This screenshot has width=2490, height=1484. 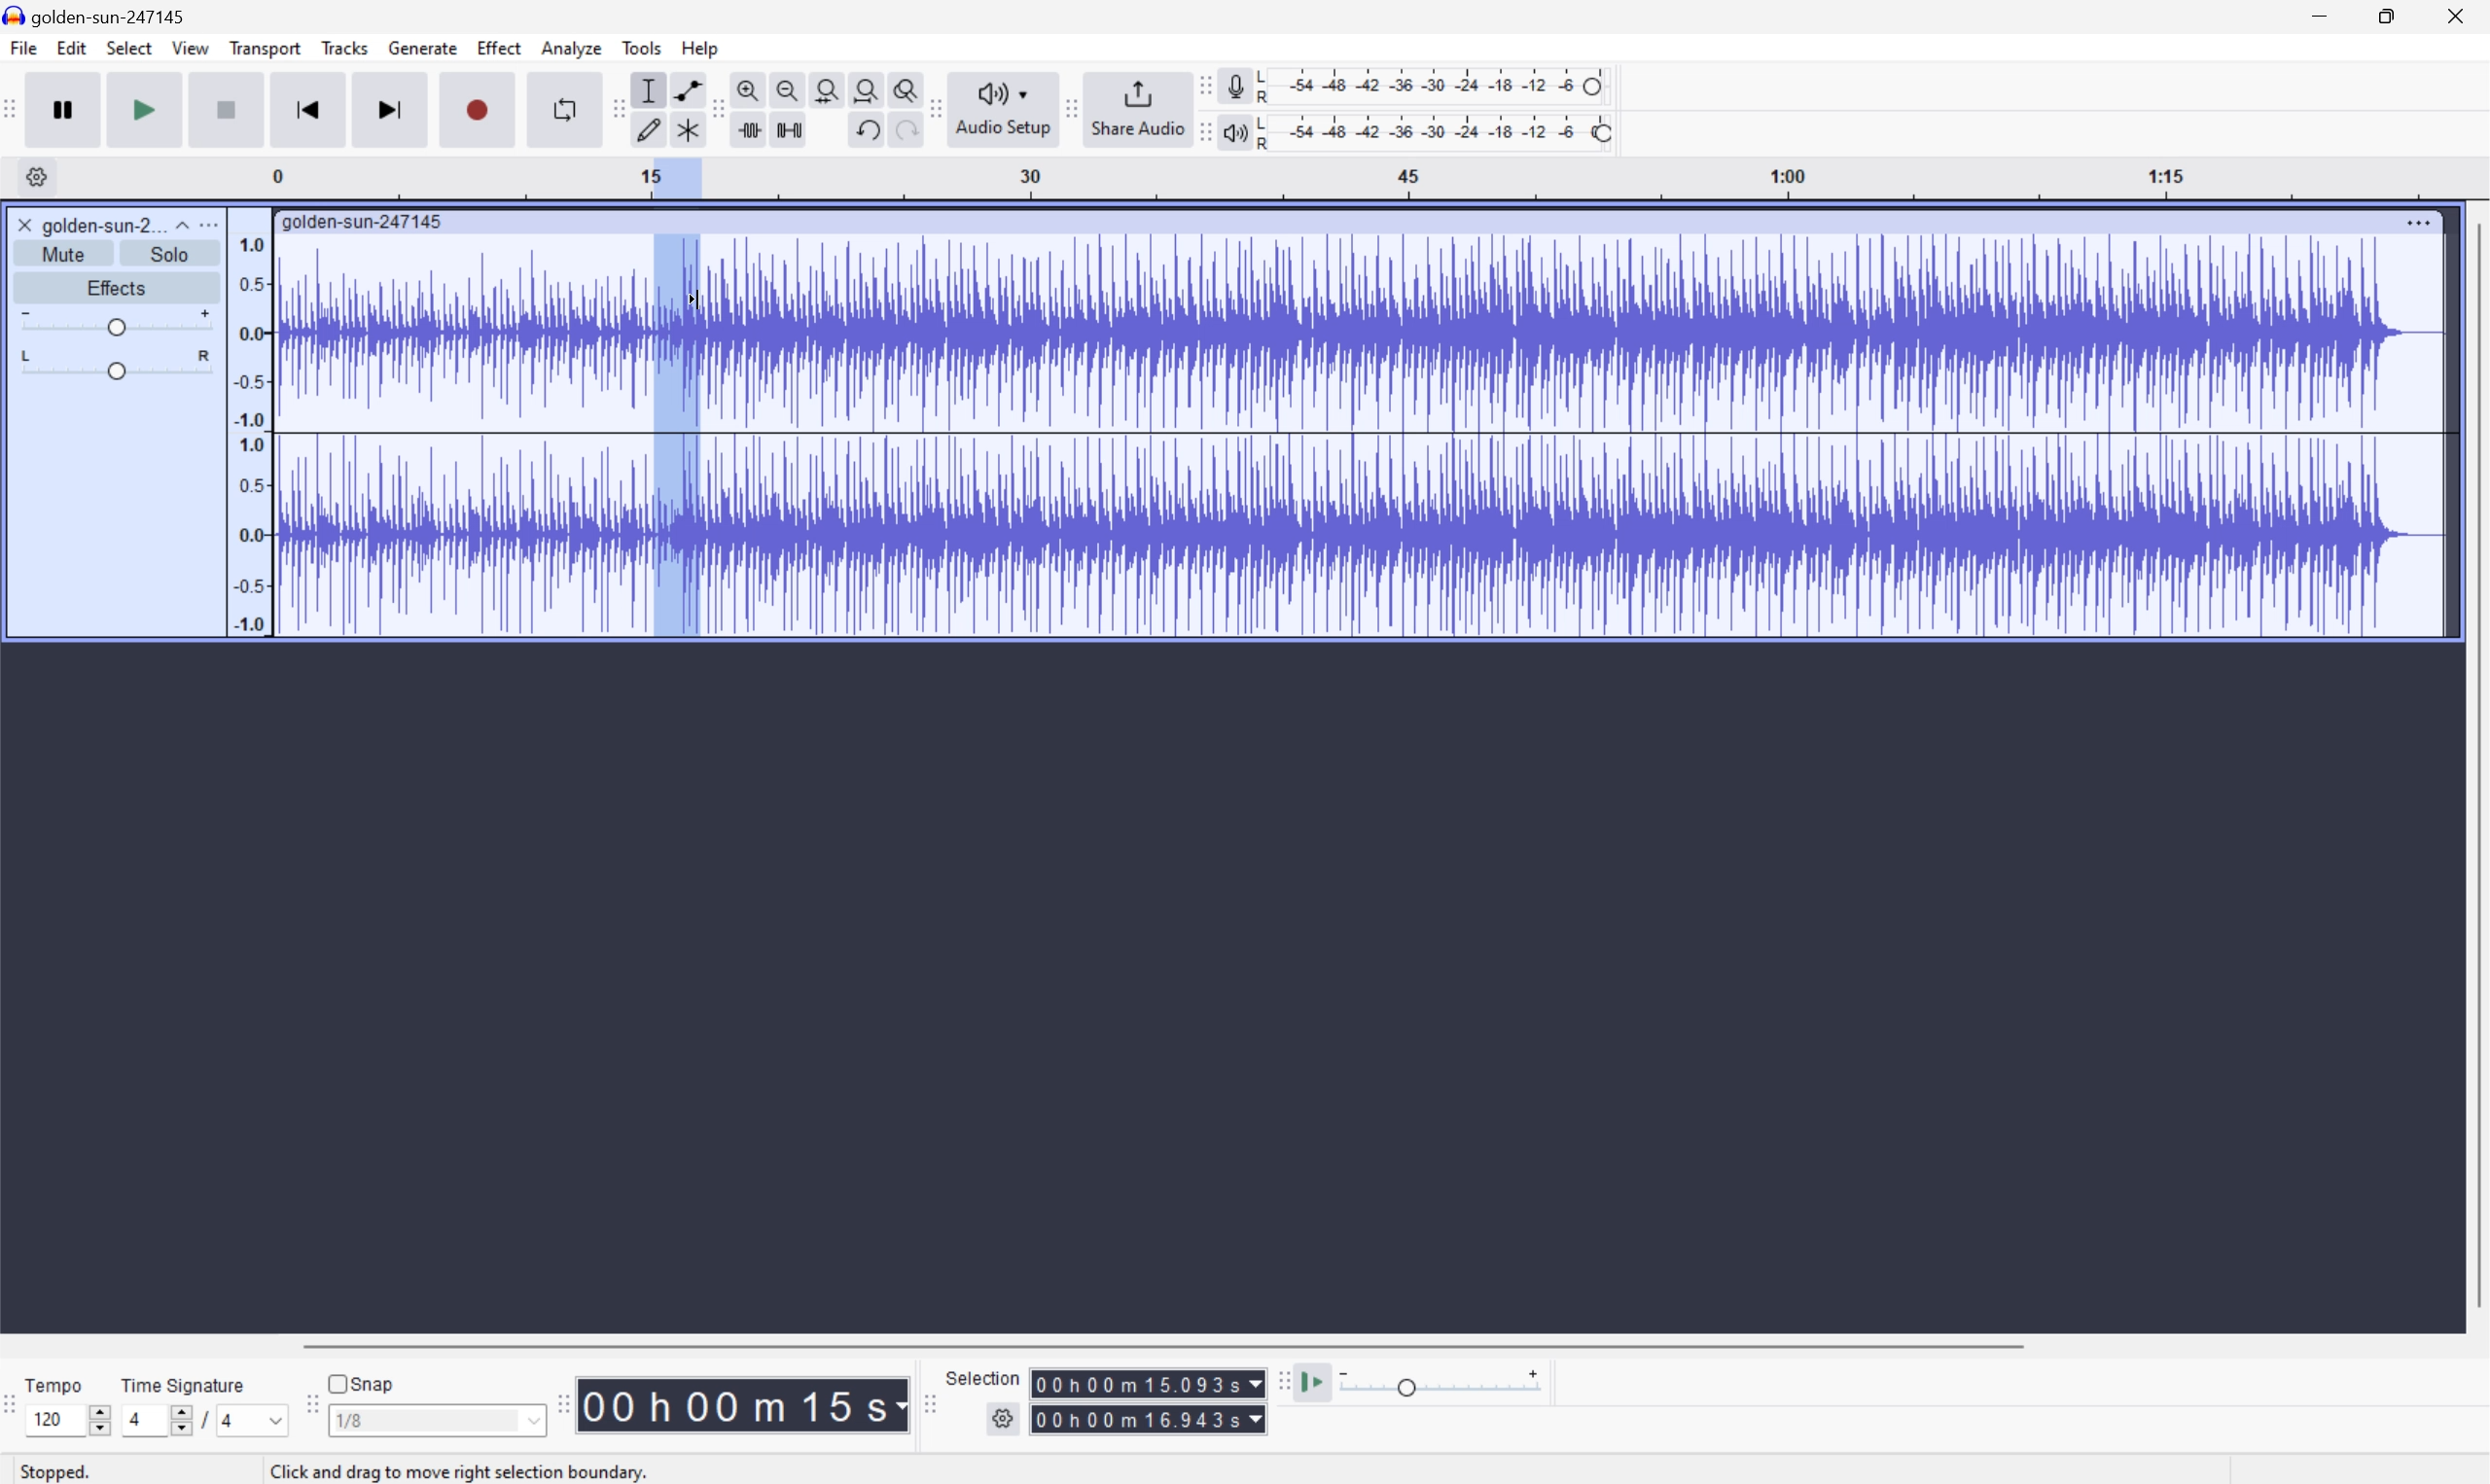 I want to click on Mute, so click(x=70, y=253).